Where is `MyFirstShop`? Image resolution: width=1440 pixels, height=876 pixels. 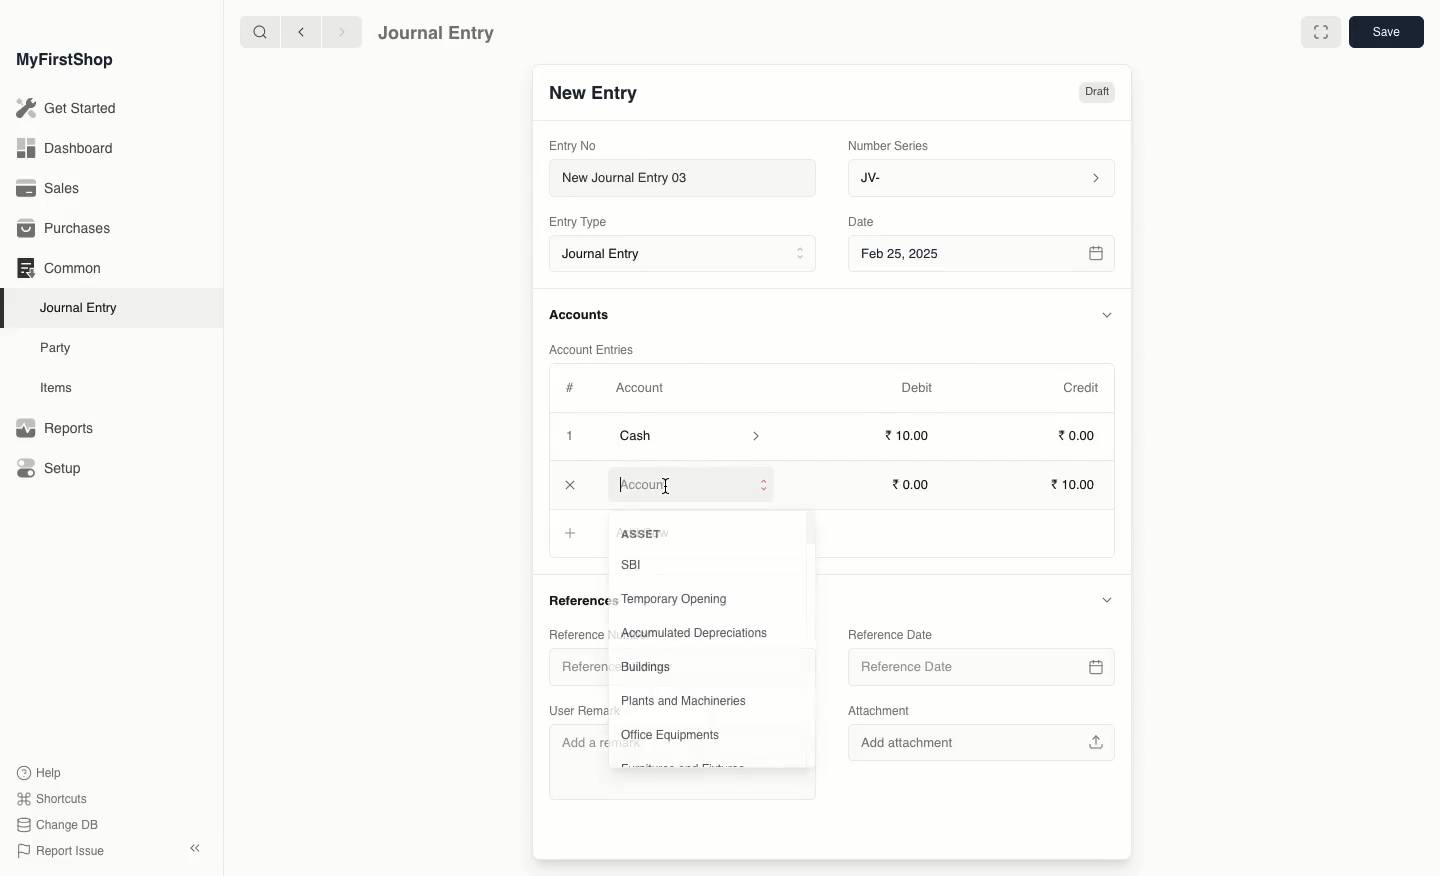
MyFirstShop is located at coordinates (63, 61).